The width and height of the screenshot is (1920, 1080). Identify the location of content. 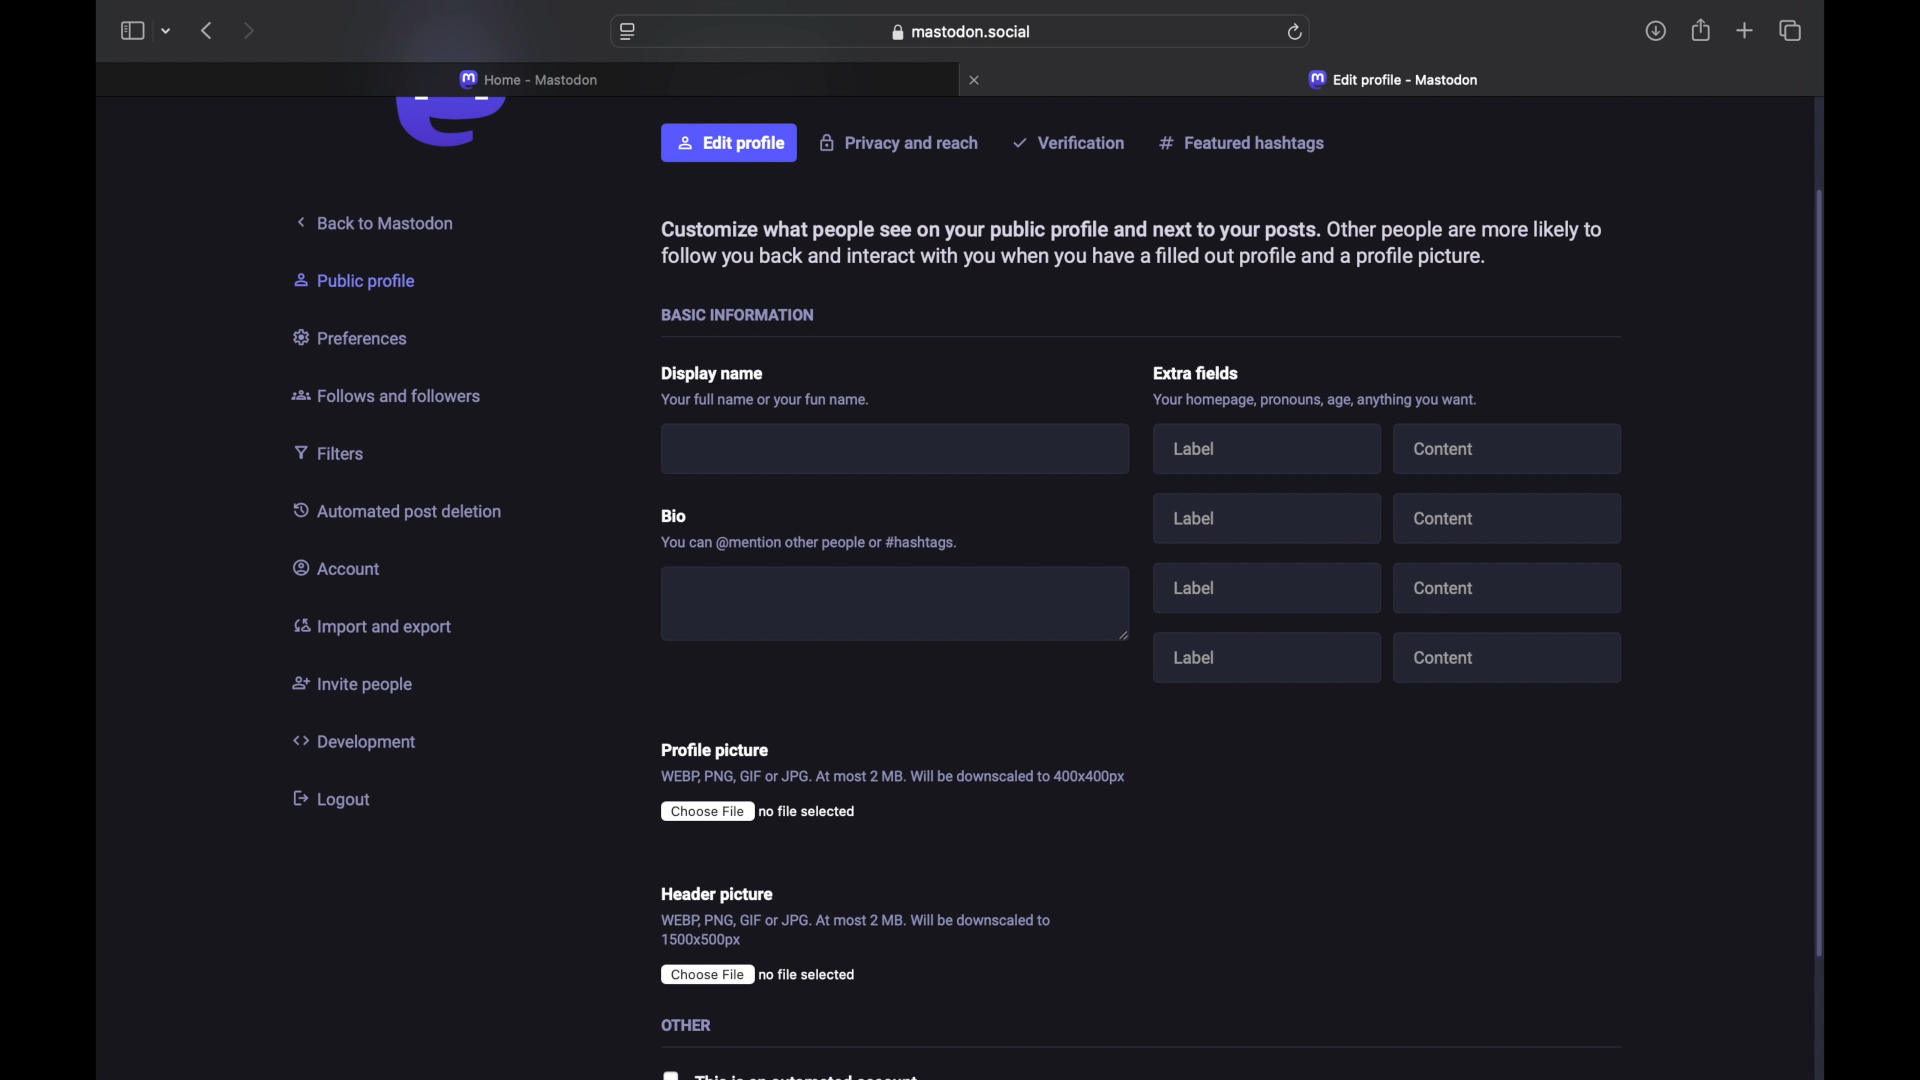
(1507, 448).